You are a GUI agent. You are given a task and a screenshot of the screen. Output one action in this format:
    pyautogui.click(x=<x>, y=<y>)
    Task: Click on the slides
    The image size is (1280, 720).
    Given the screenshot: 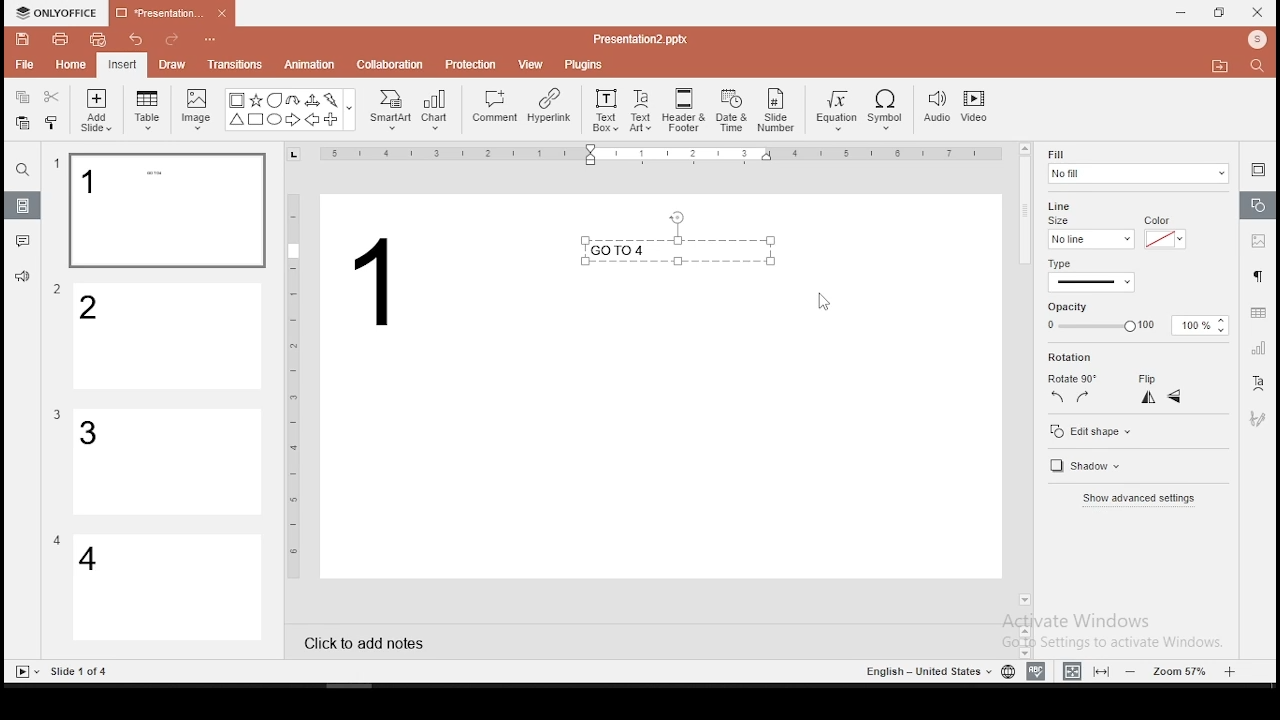 What is the action you would take?
    pyautogui.click(x=24, y=206)
    